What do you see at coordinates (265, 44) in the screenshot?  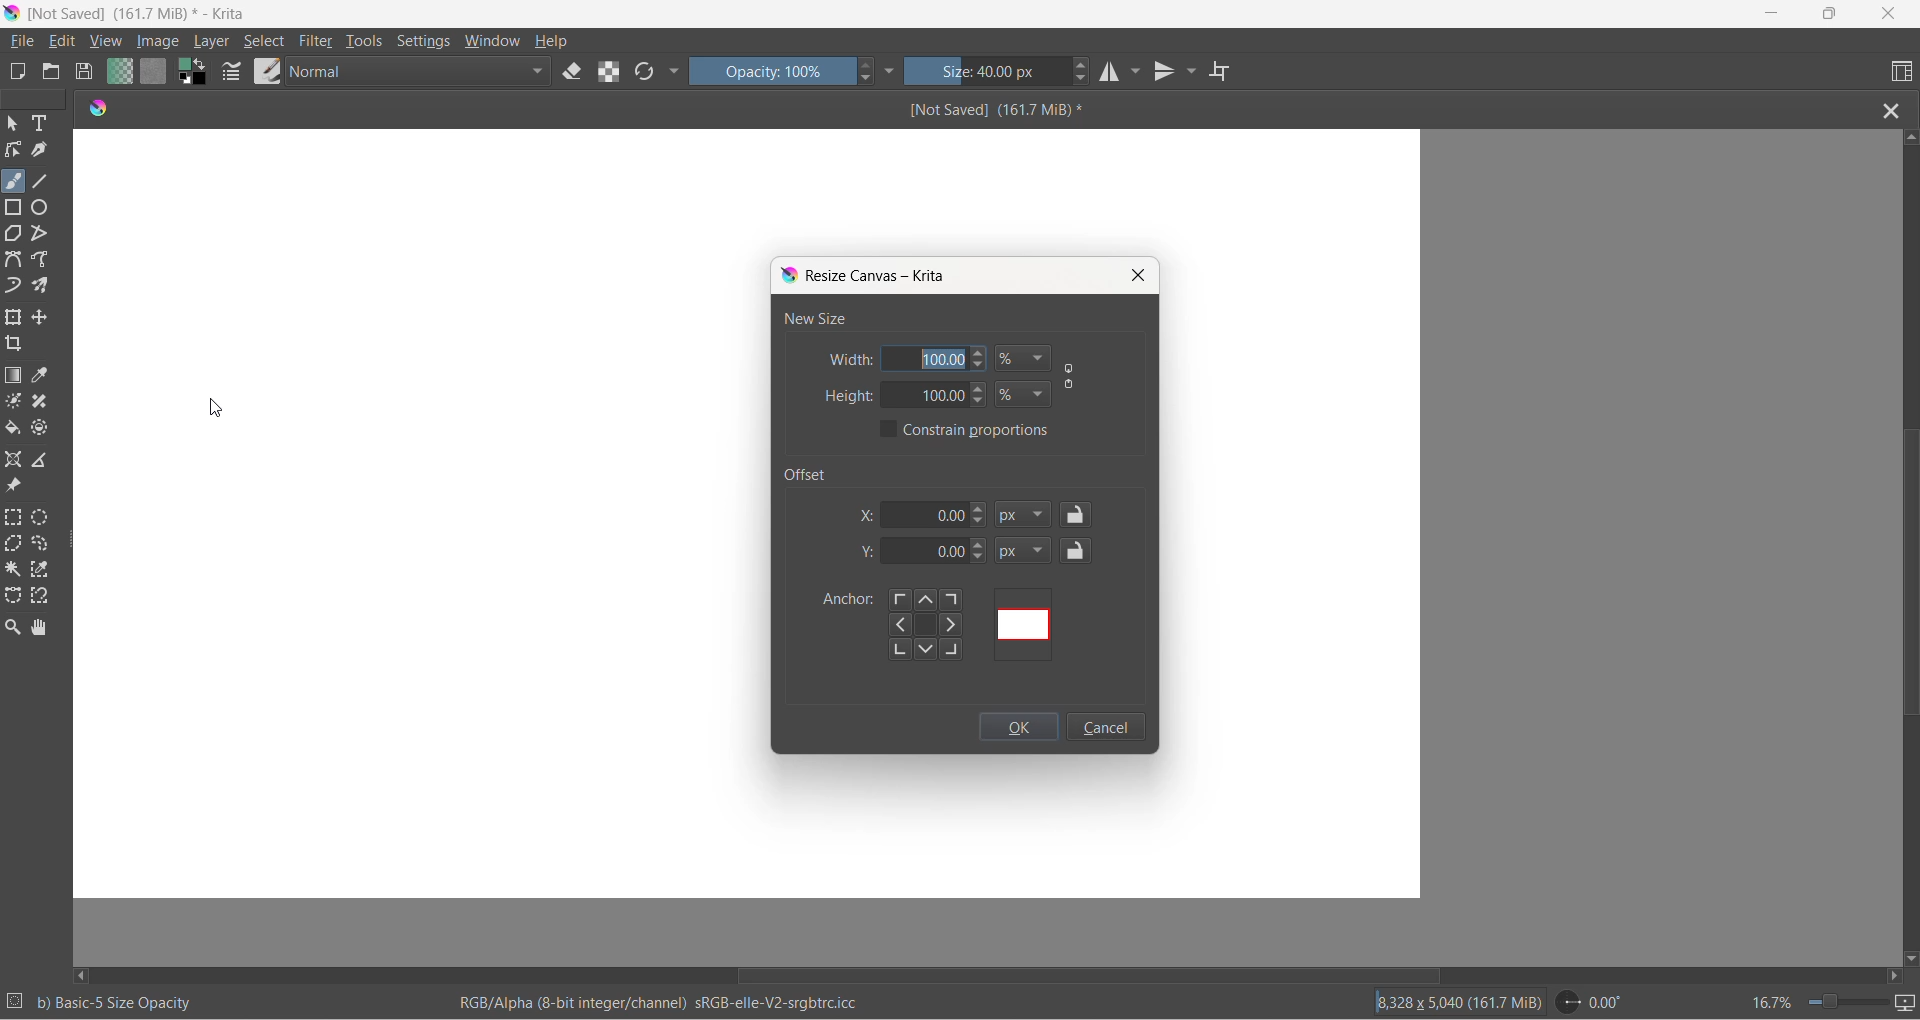 I see `select` at bounding box center [265, 44].